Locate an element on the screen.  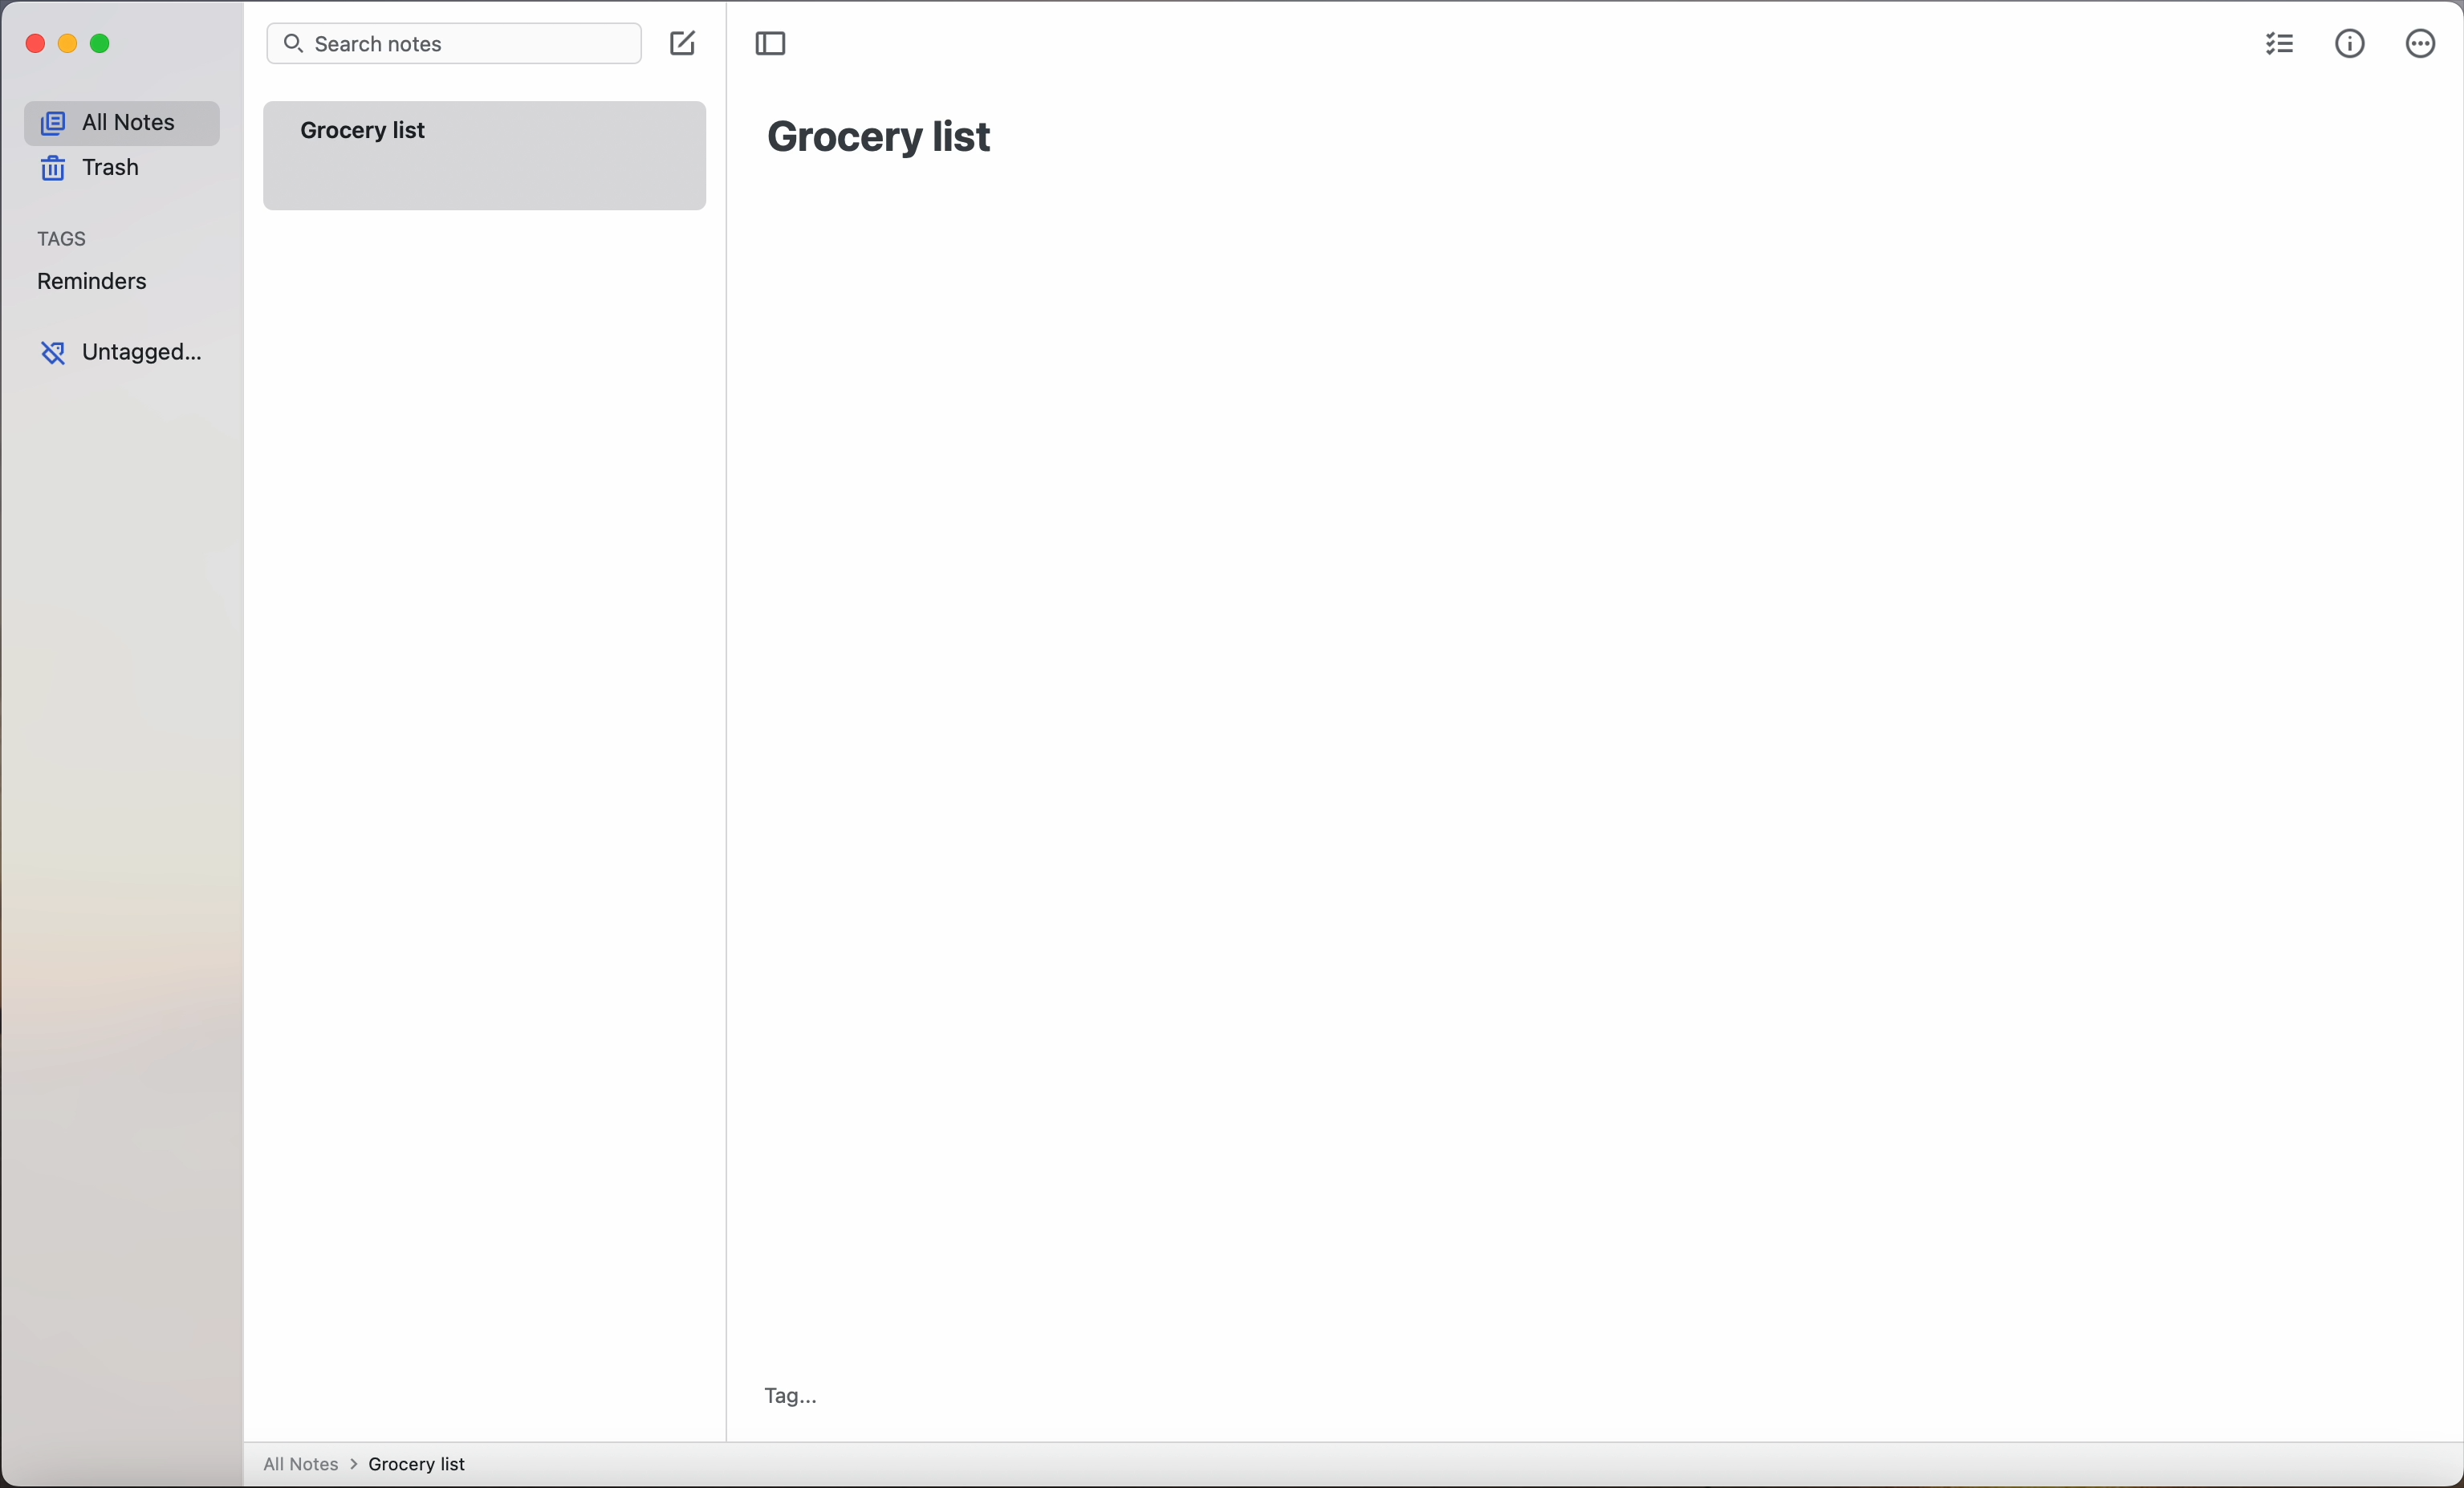
grocery list note is located at coordinates (486, 154).